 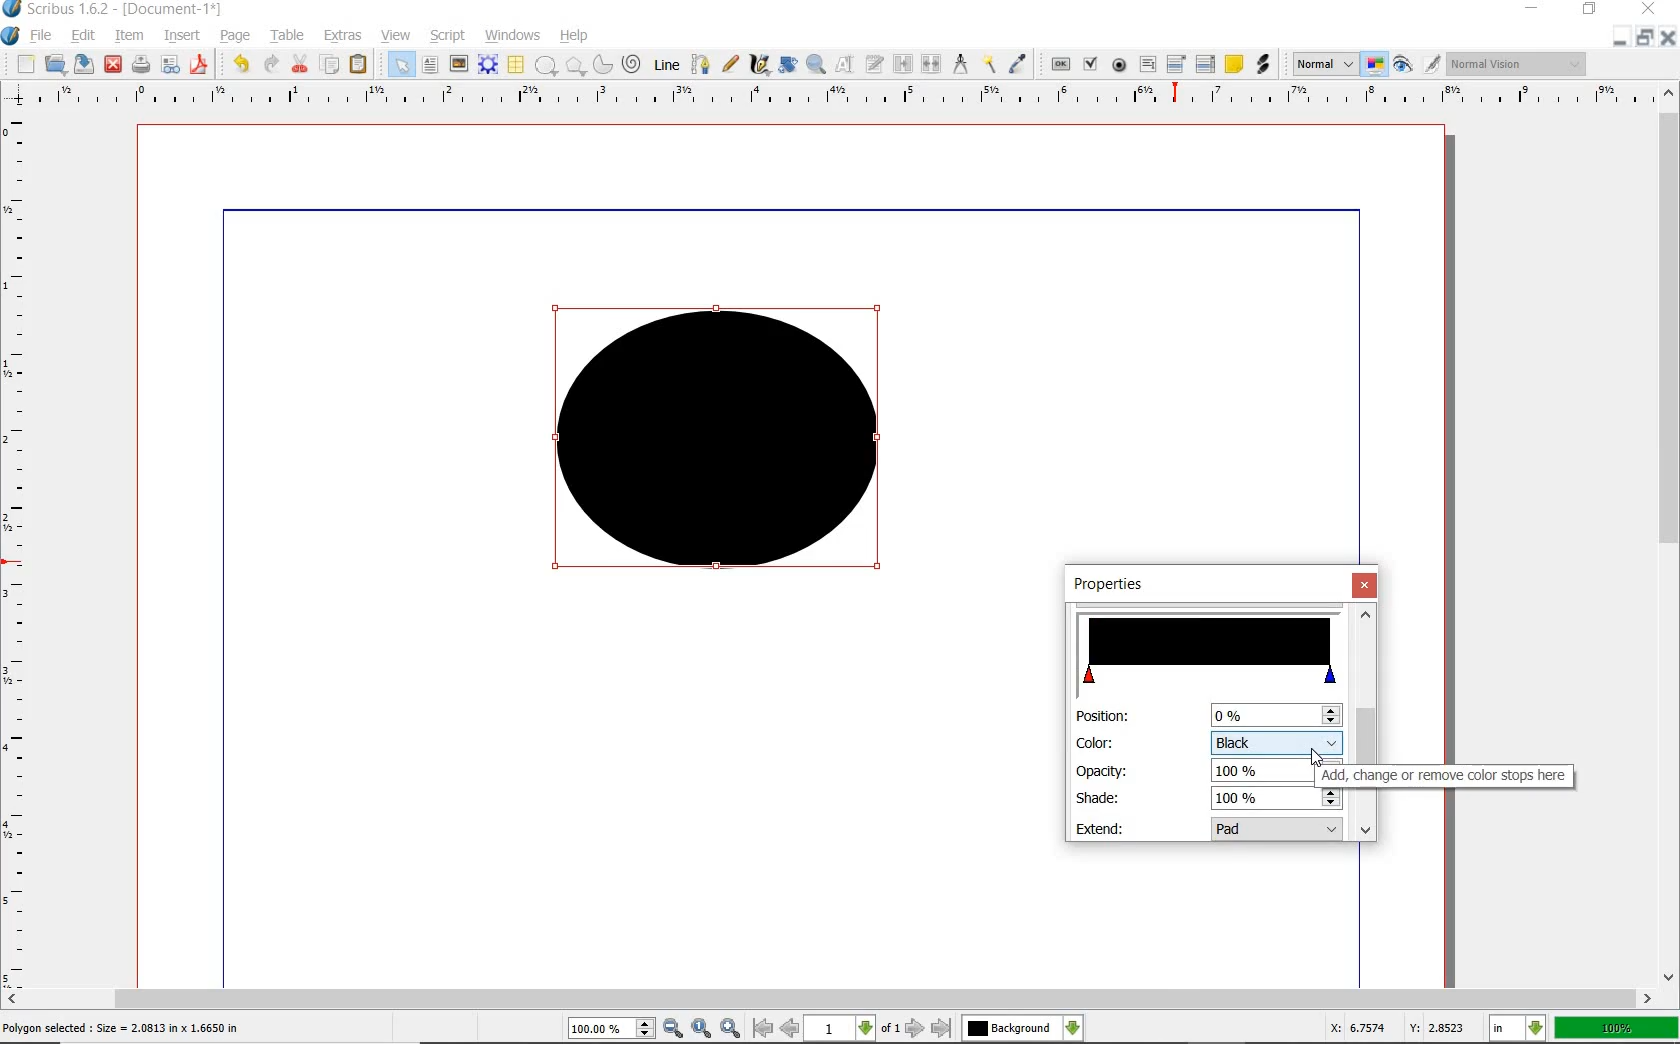 What do you see at coordinates (732, 1027) in the screenshot?
I see `zoom in` at bounding box center [732, 1027].